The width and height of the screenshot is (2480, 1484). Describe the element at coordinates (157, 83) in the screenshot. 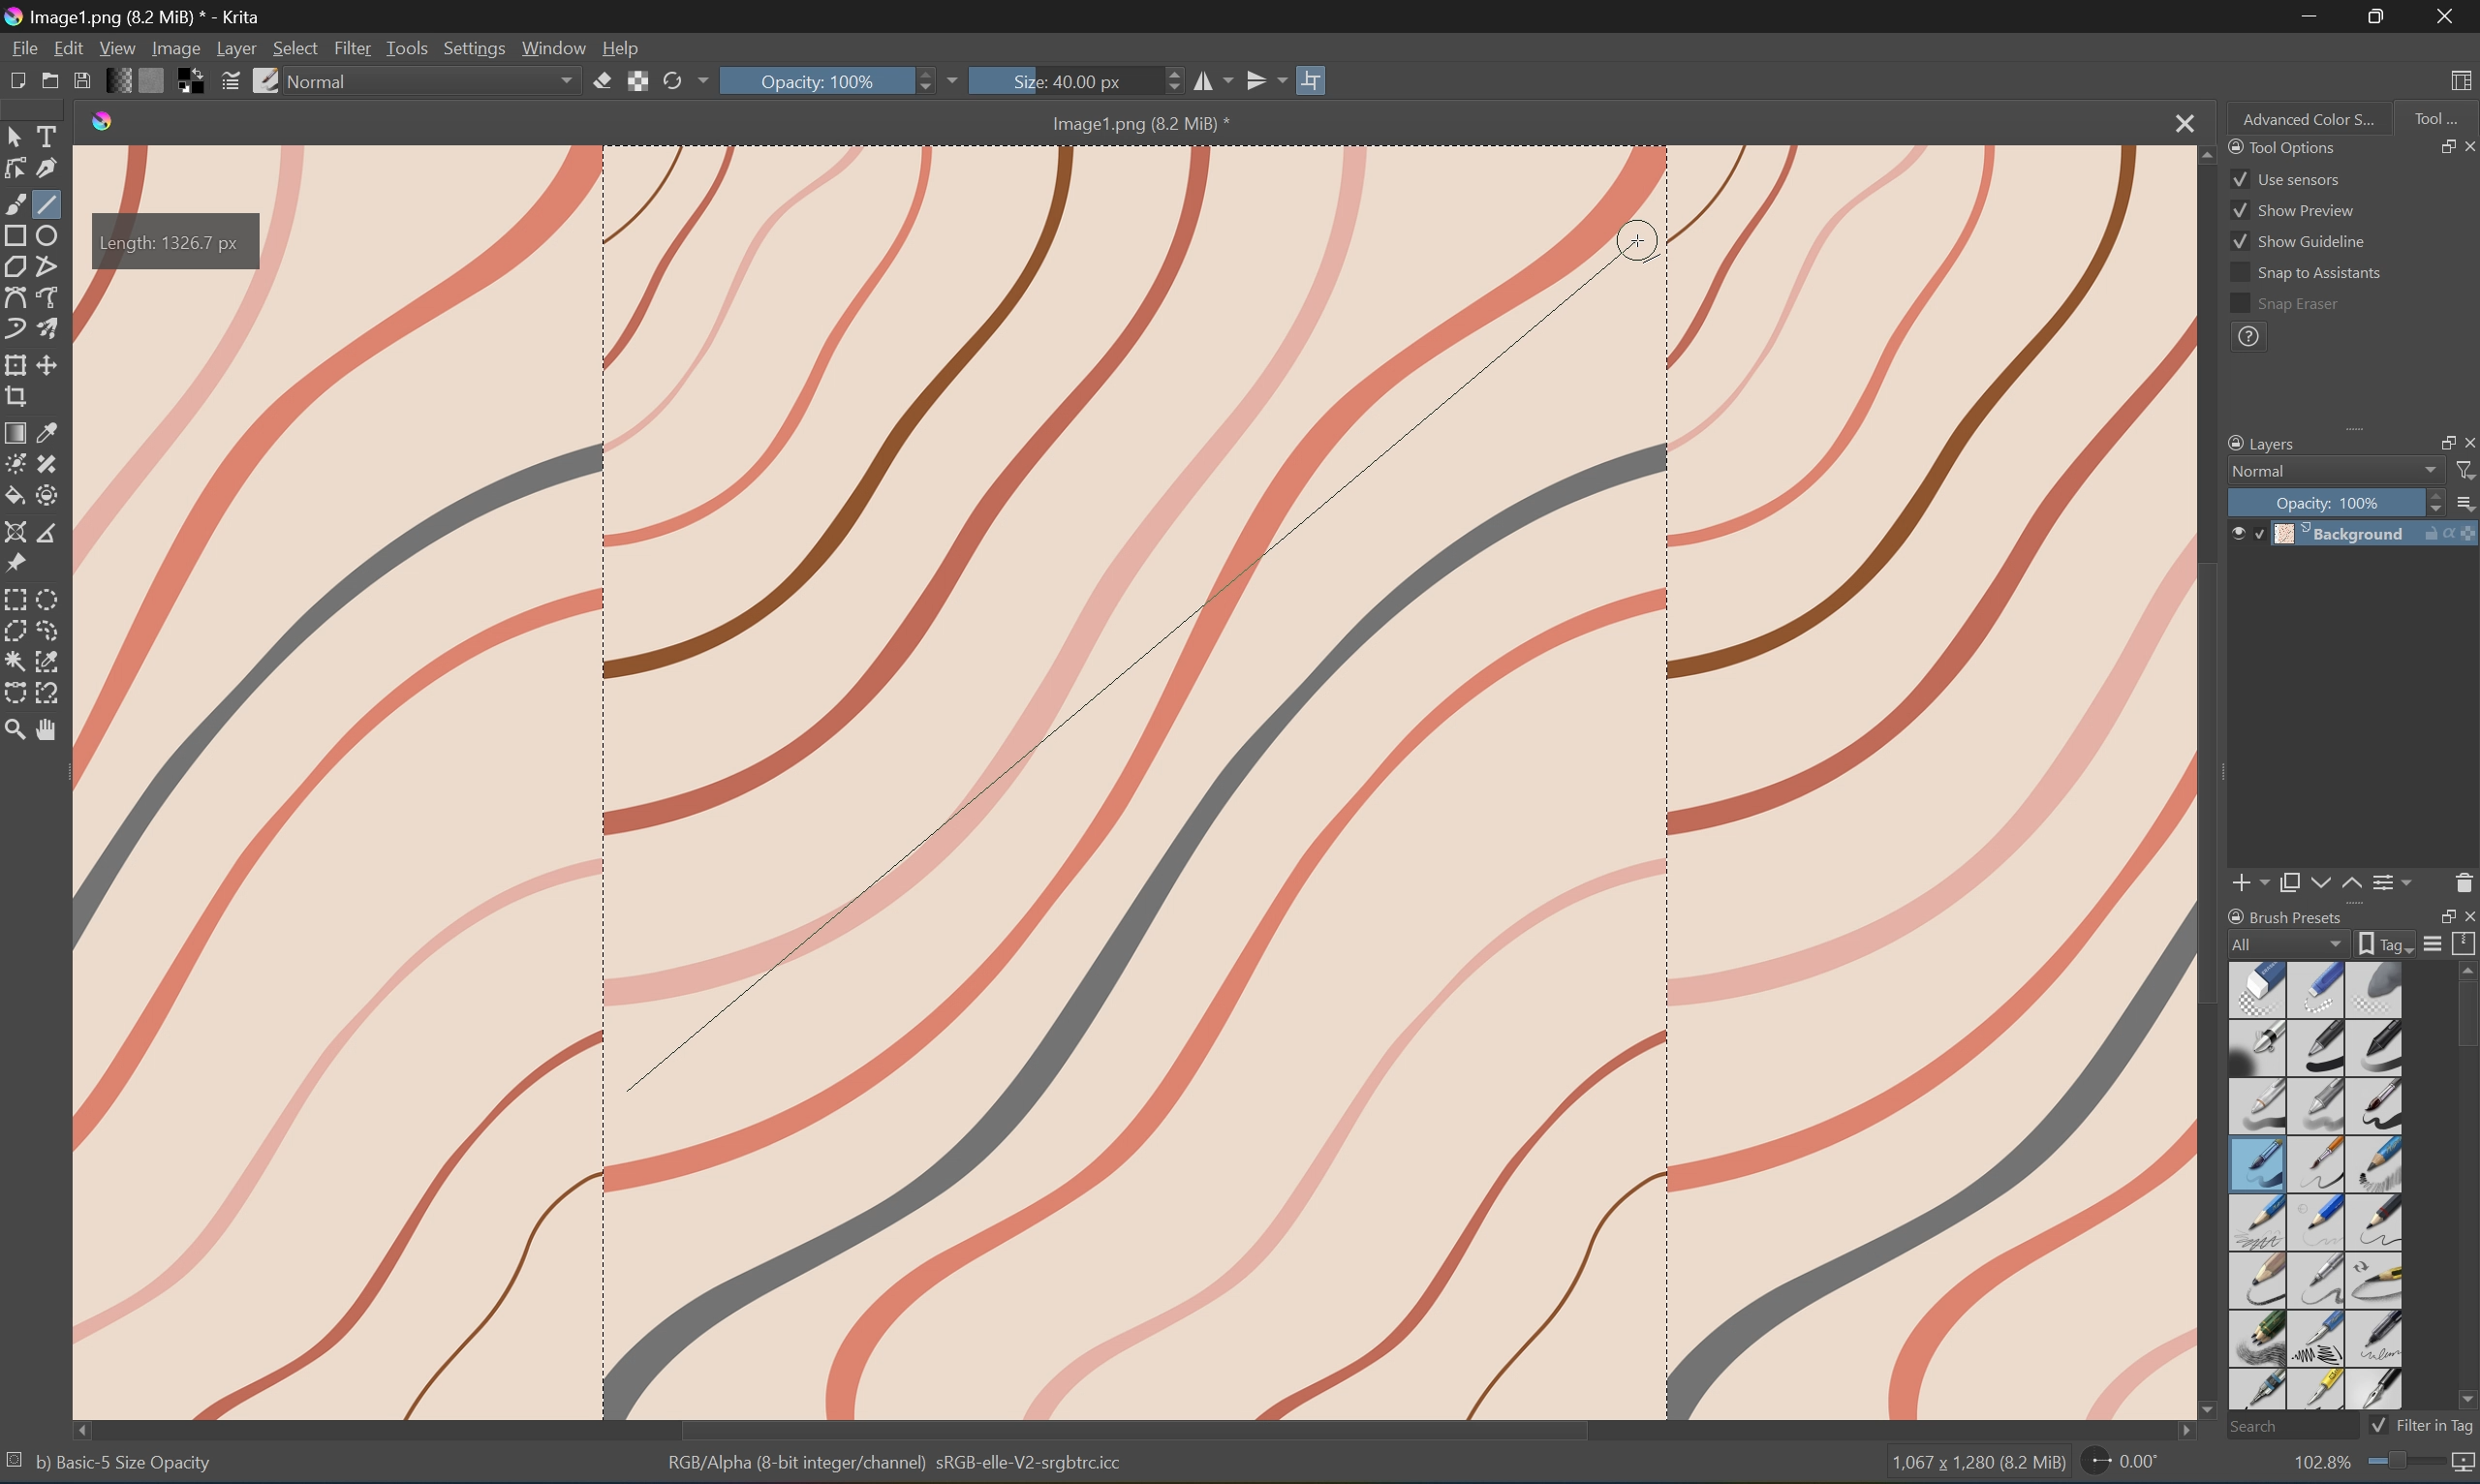

I see `Fill patterns` at that location.